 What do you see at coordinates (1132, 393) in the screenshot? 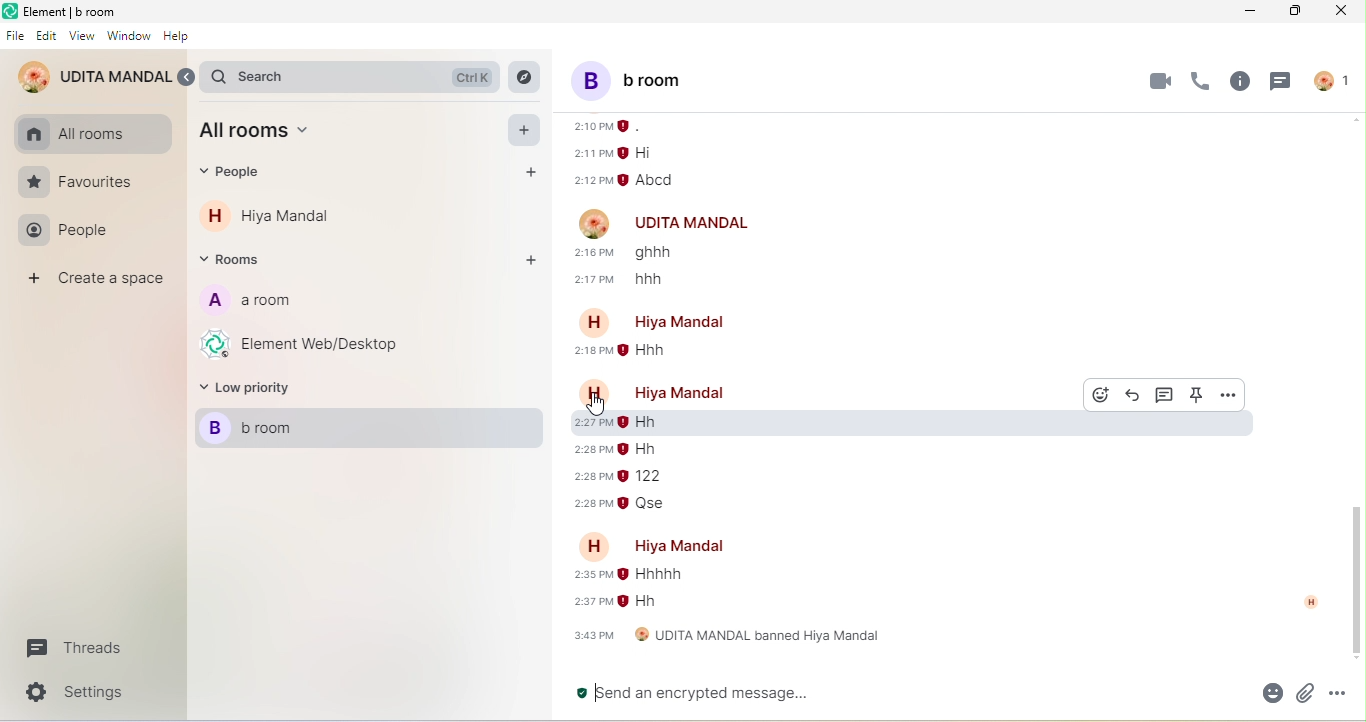
I see `reply` at bounding box center [1132, 393].